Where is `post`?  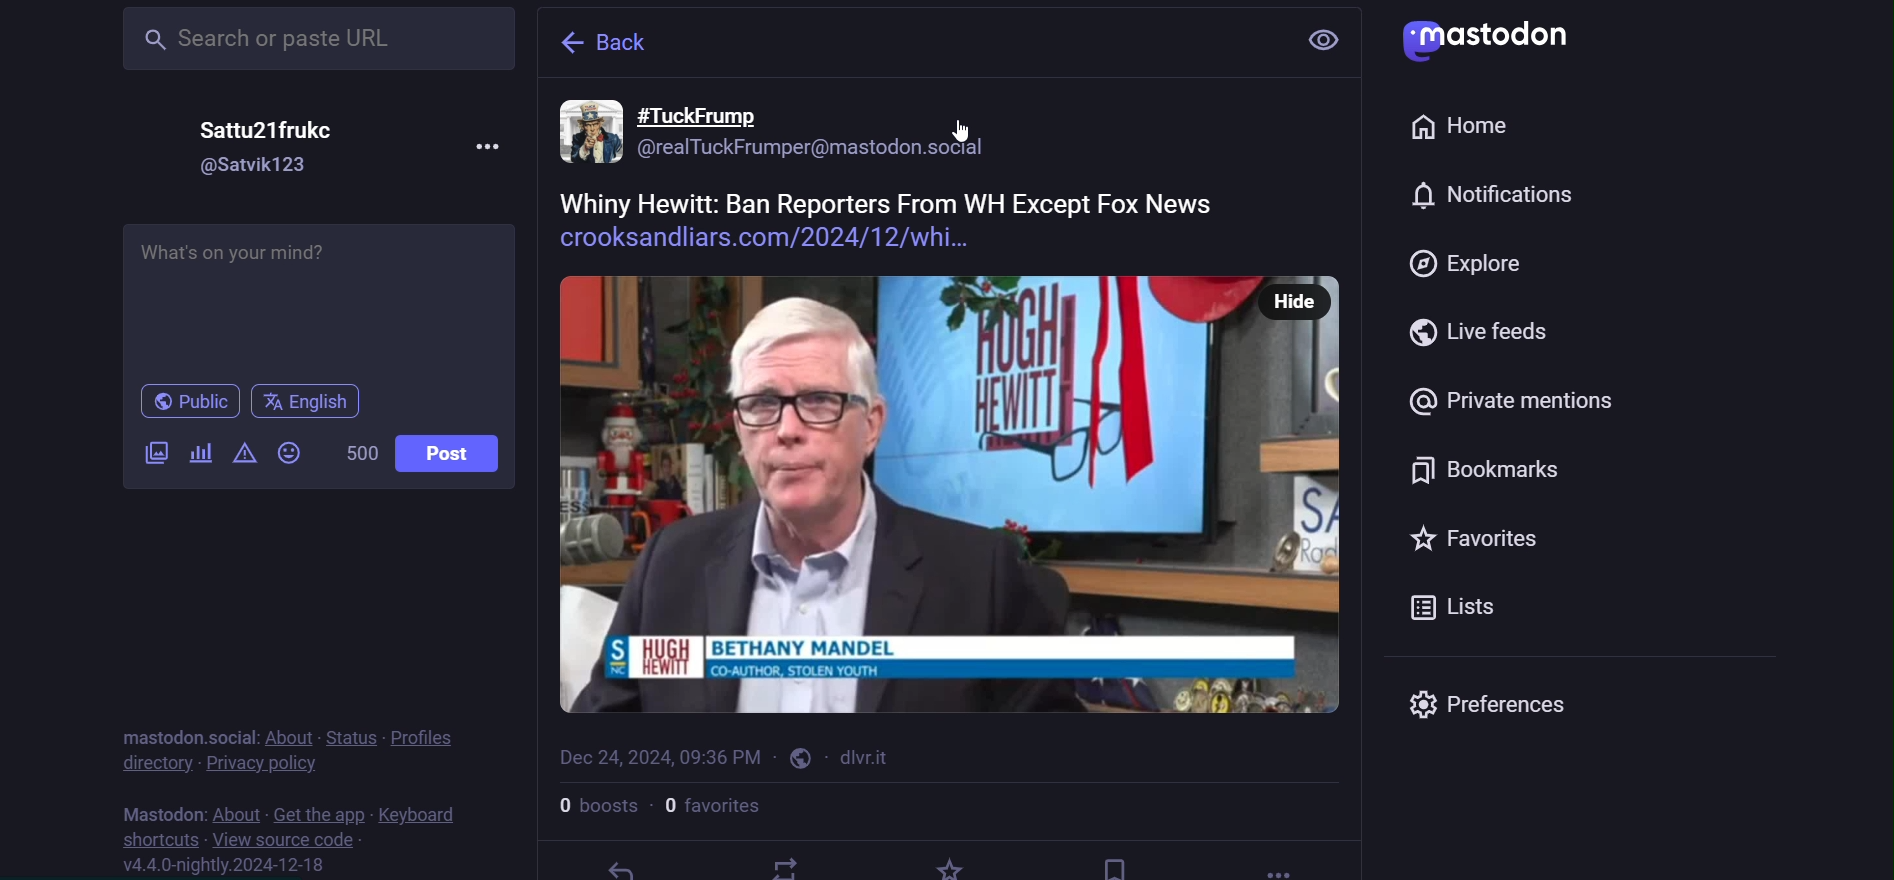
post is located at coordinates (952, 404).